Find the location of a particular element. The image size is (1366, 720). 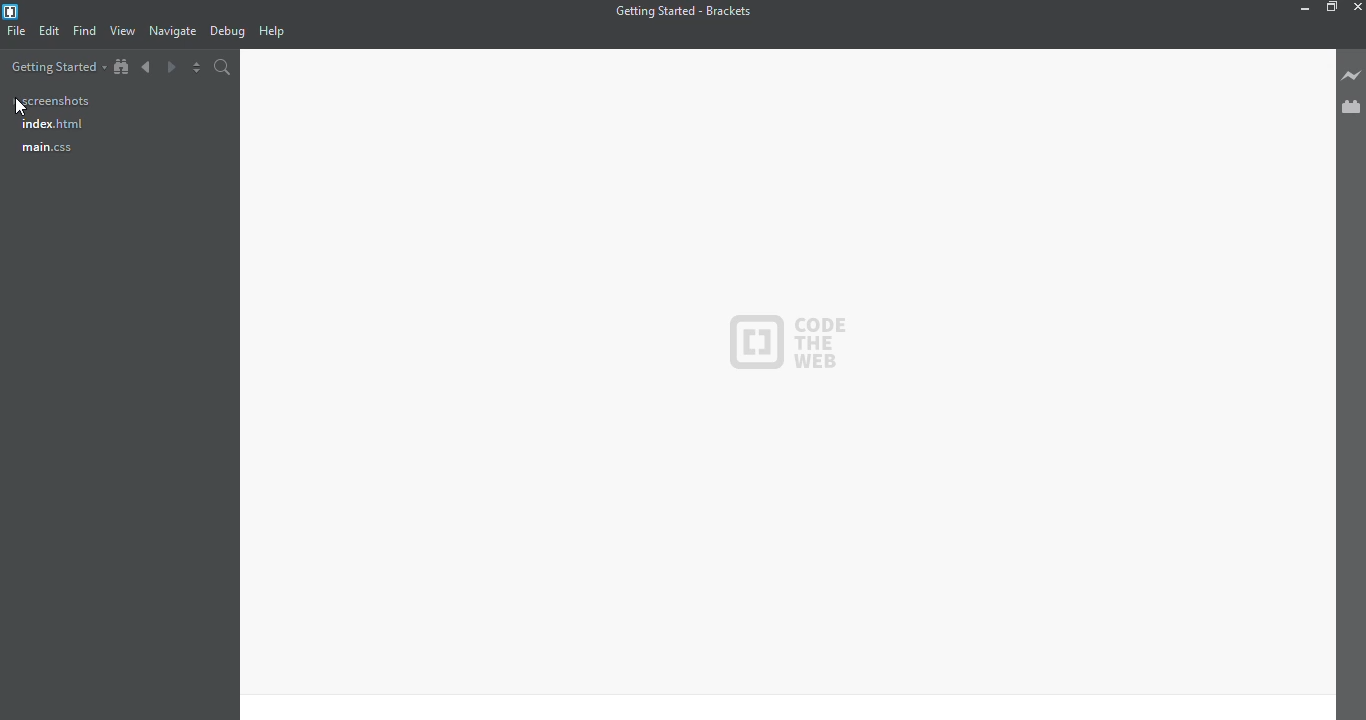

help is located at coordinates (270, 32).